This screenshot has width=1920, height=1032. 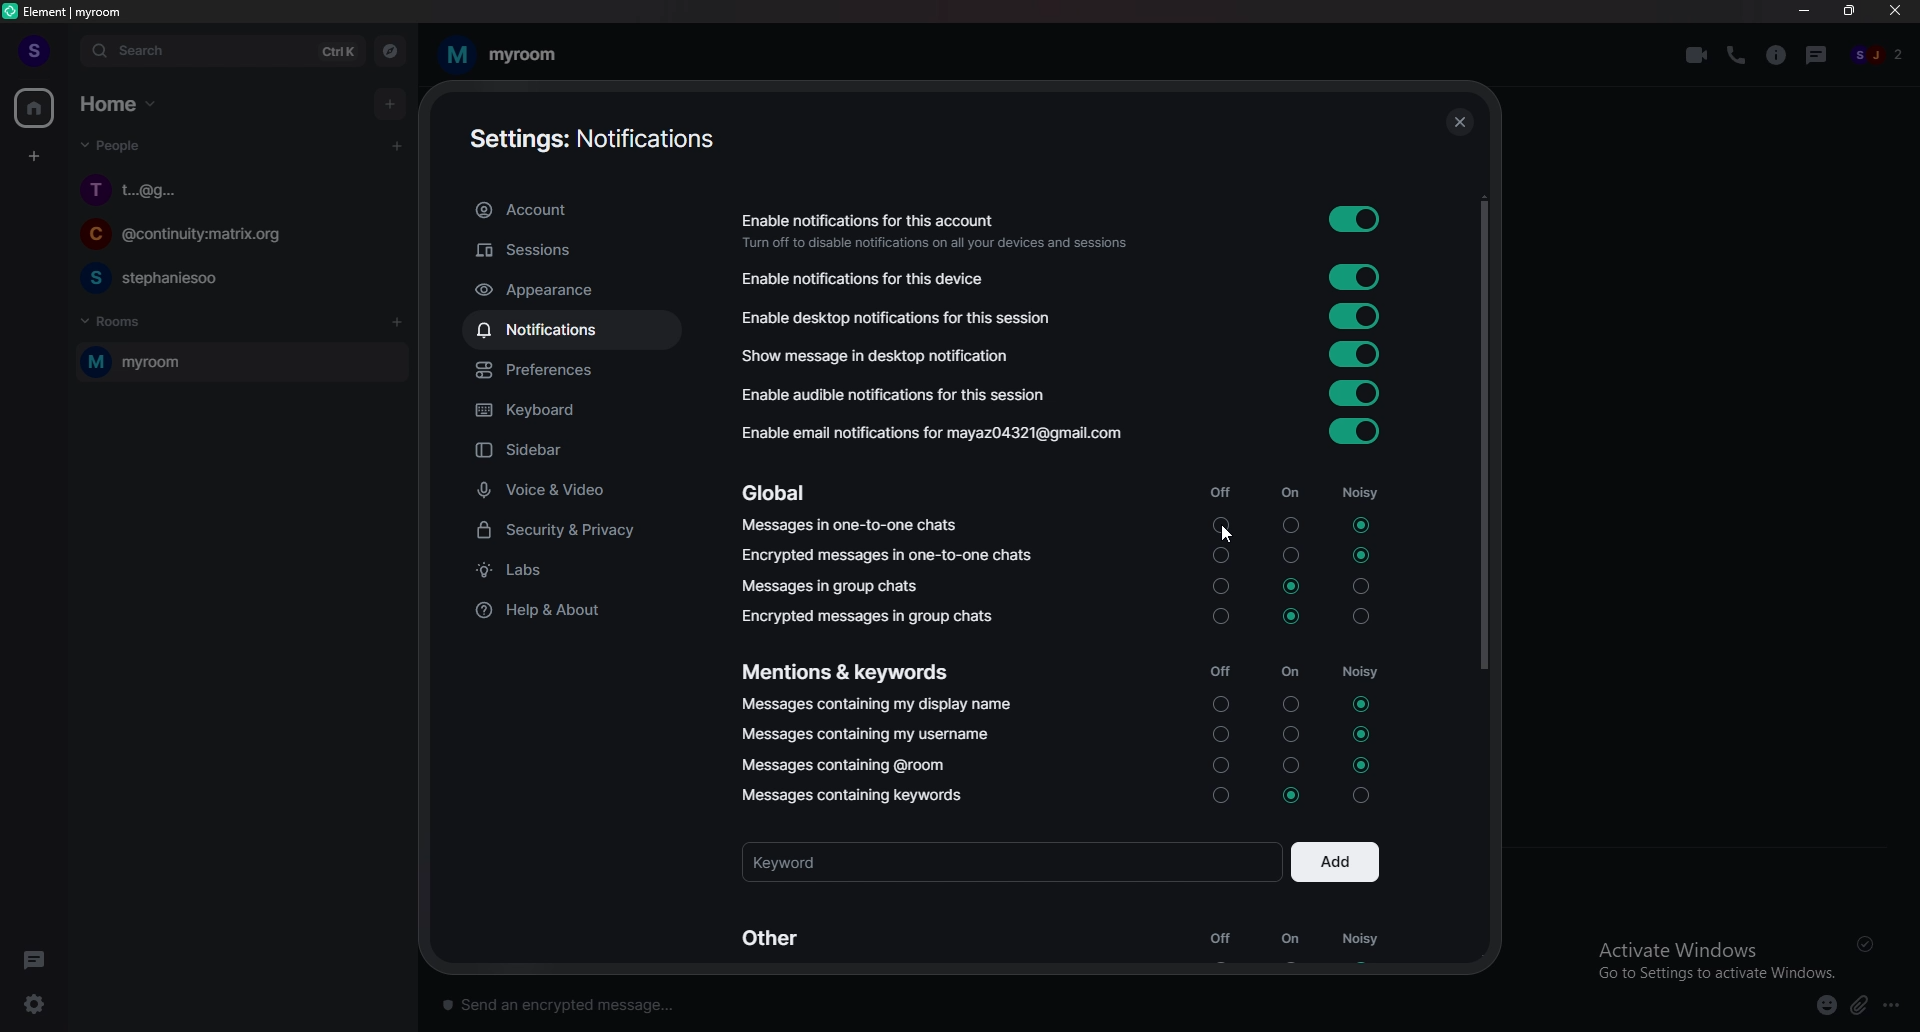 What do you see at coordinates (1896, 1004) in the screenshot?
I see `options` at bounding box center [1896, 1004].